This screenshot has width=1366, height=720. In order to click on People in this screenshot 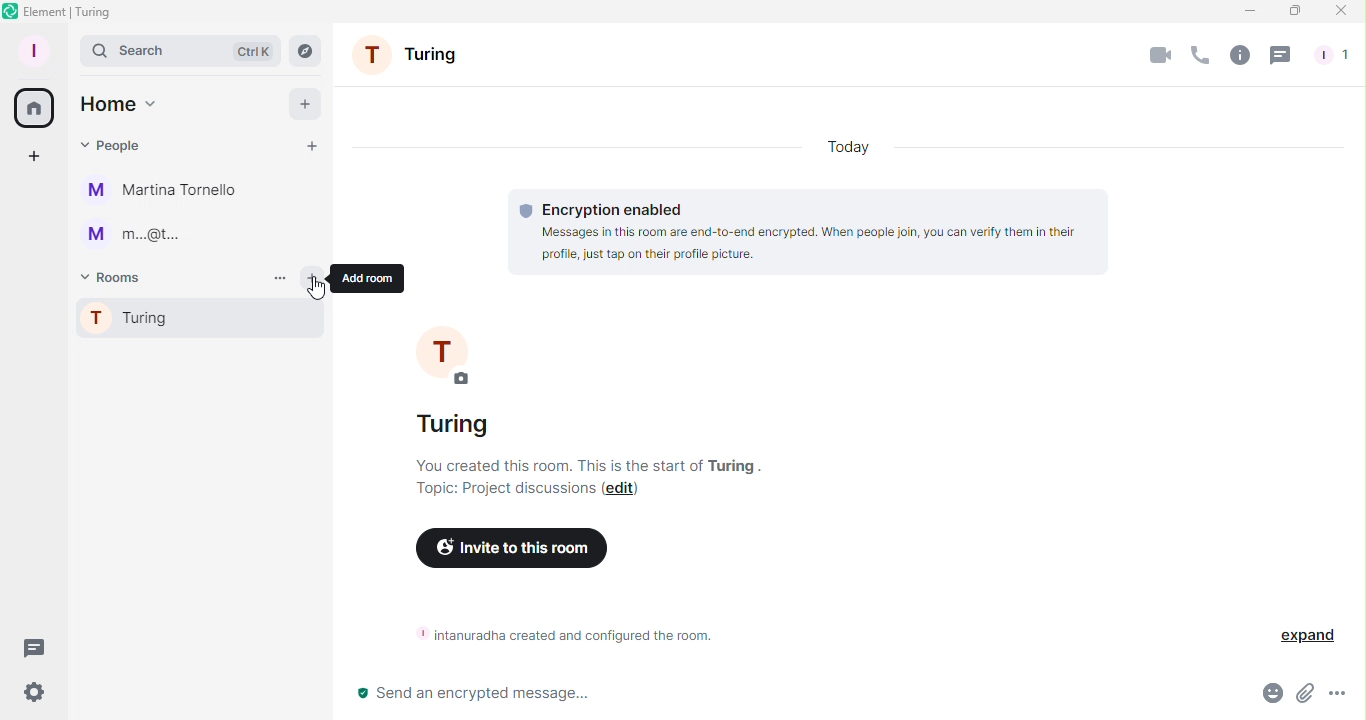, I will do `click(1329, 55)`.